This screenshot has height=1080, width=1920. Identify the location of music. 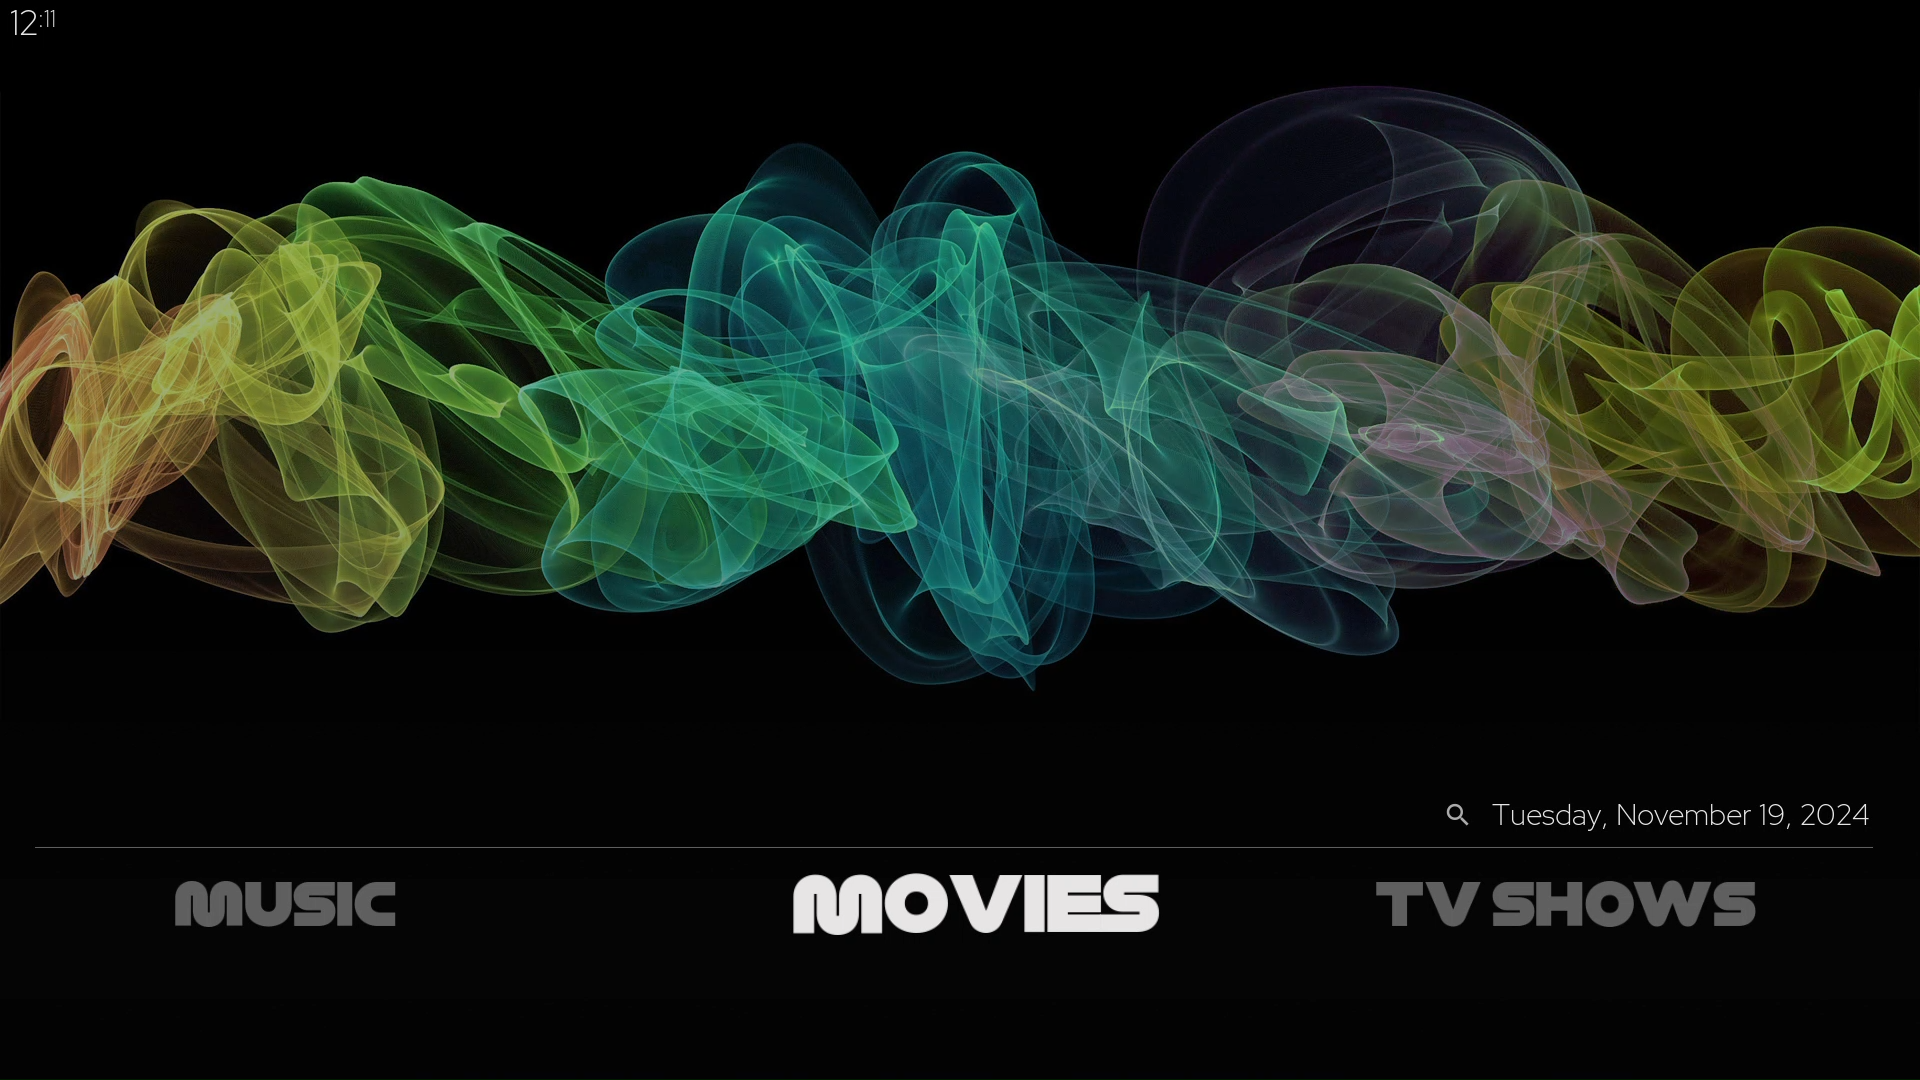
(300, 899).